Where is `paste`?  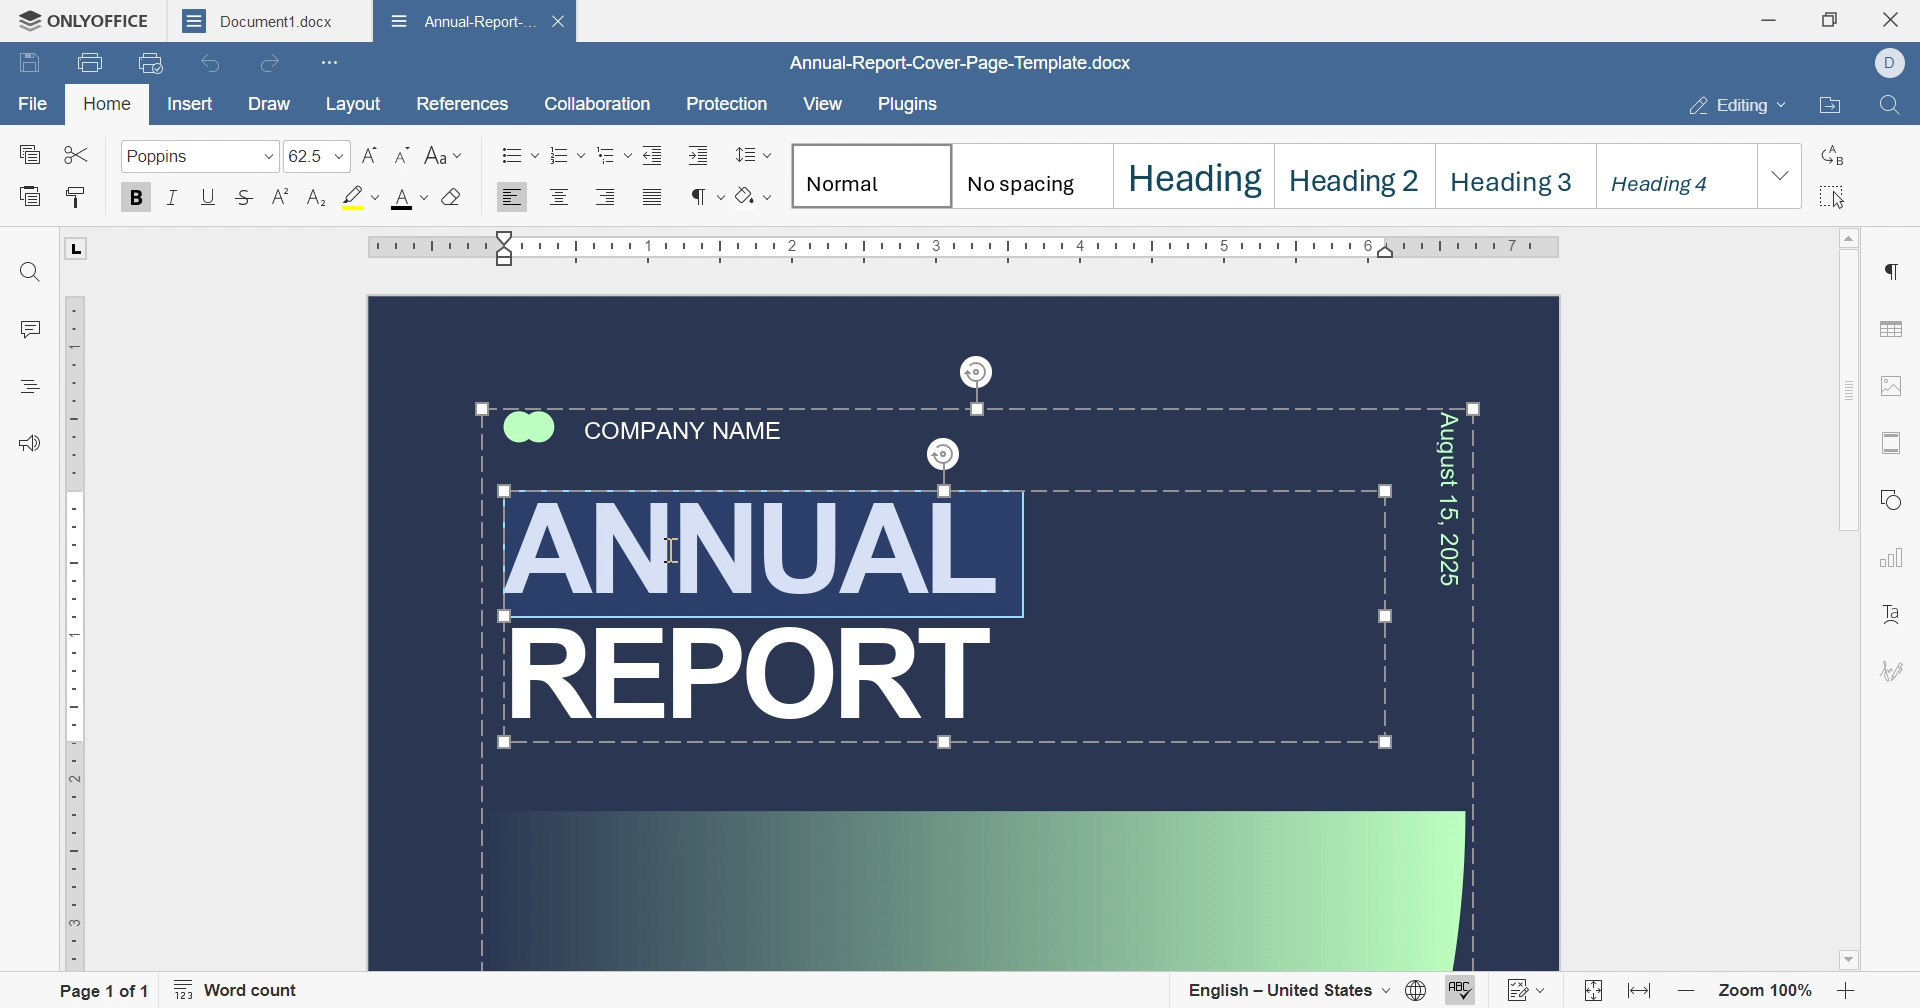
paste is located at coordinates (33, 197).